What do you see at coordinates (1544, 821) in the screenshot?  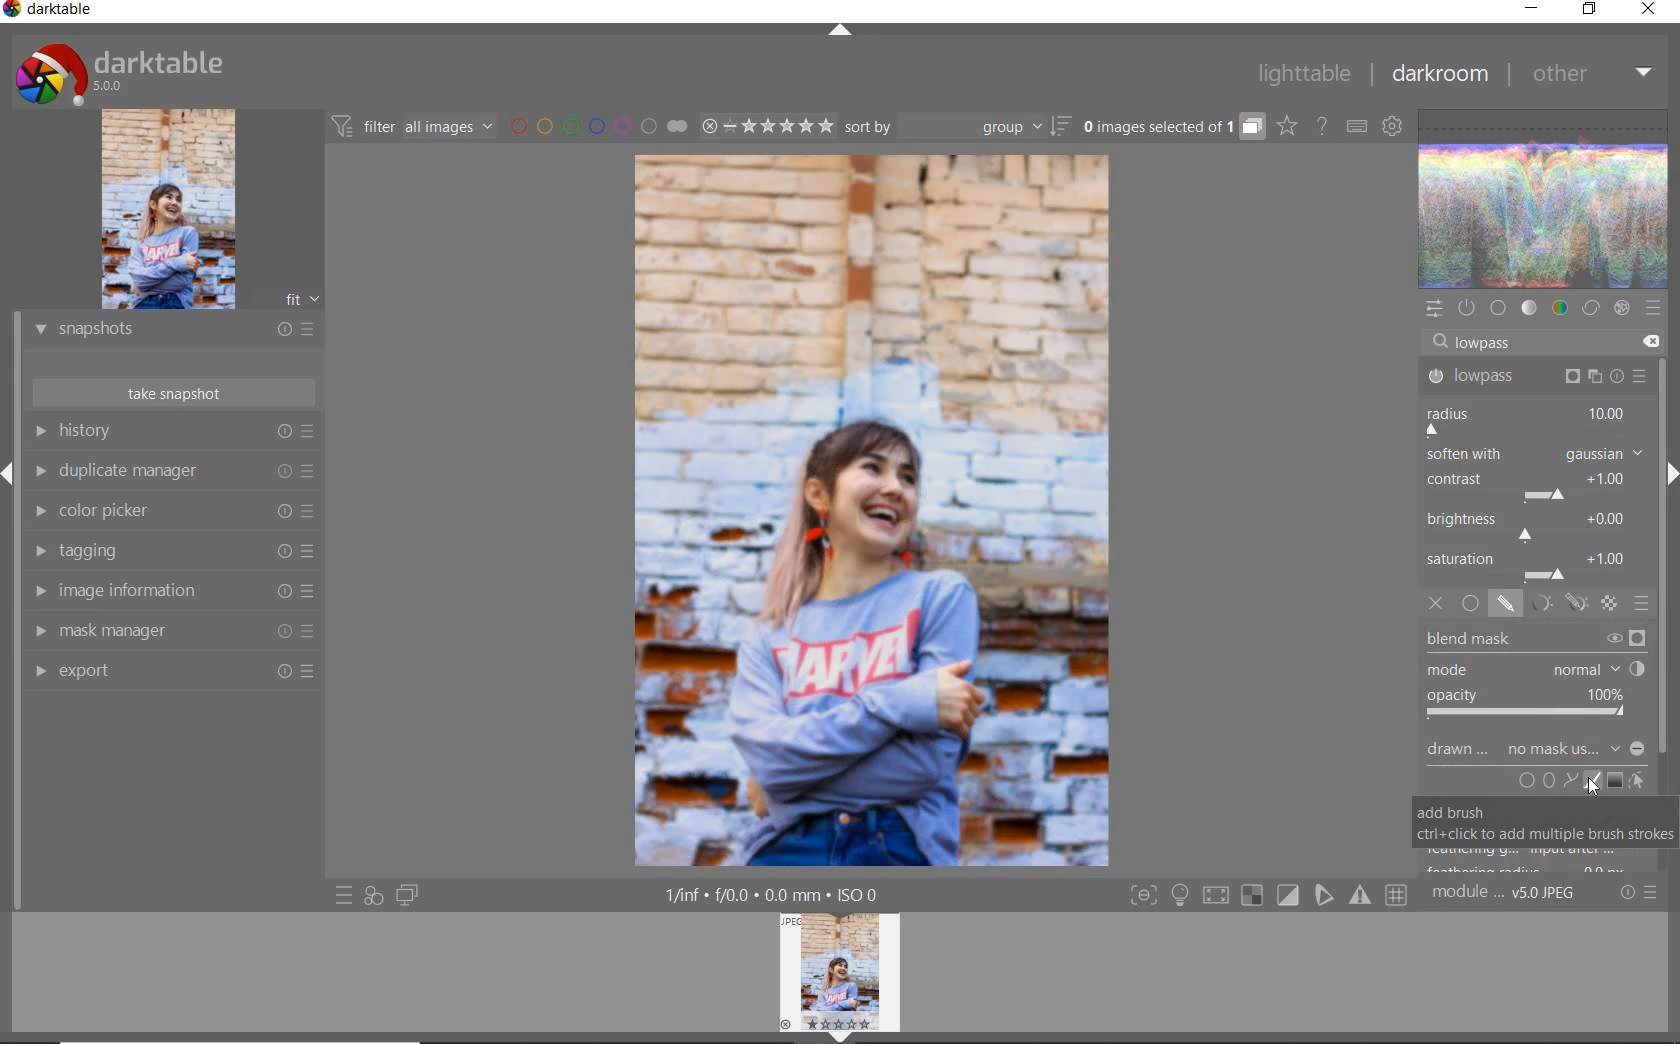 I see `add brush. ctrl+click to add multiple brush strokes` at bounding box center [1544, 821].